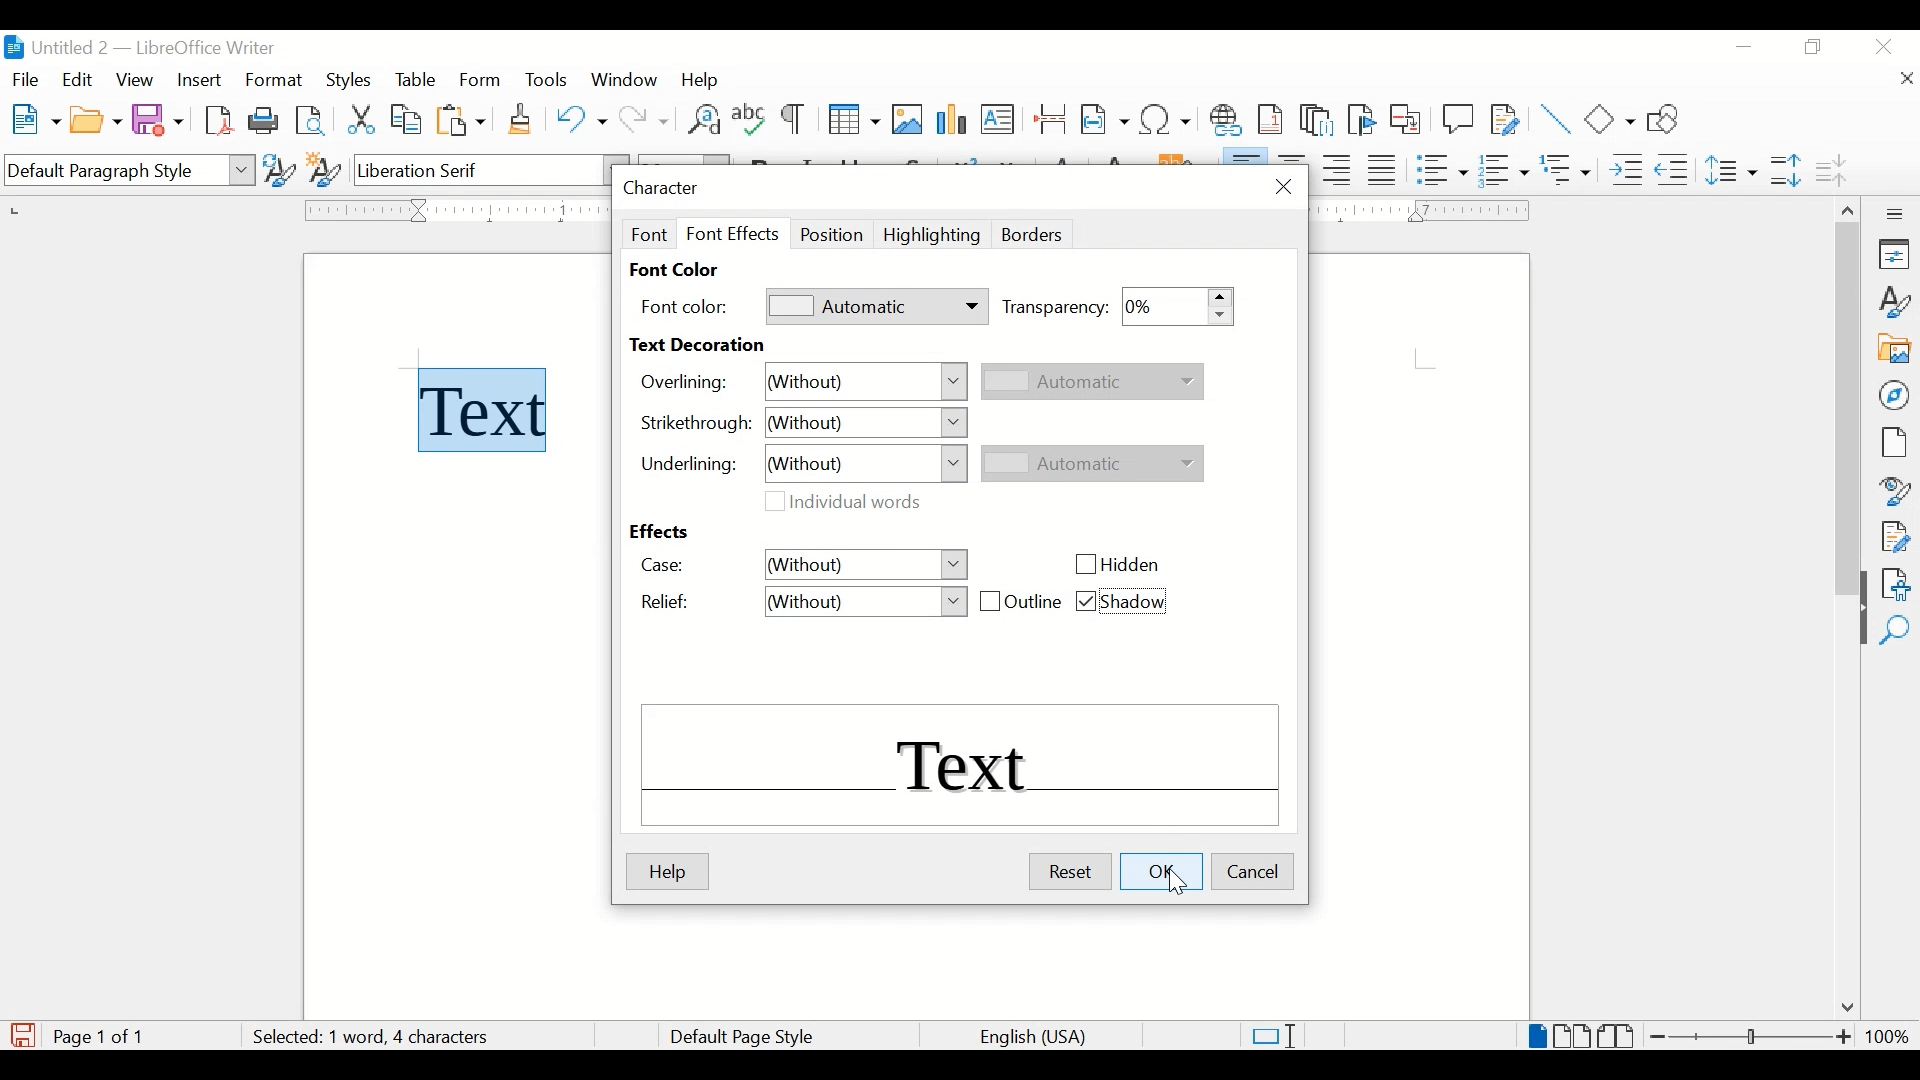 Image resolution: width=1920 pixels, height=1080 pixels. What do you see at coordinates (831, 233) in the screenshot?
I see `position` at bounding box center [831, 233].